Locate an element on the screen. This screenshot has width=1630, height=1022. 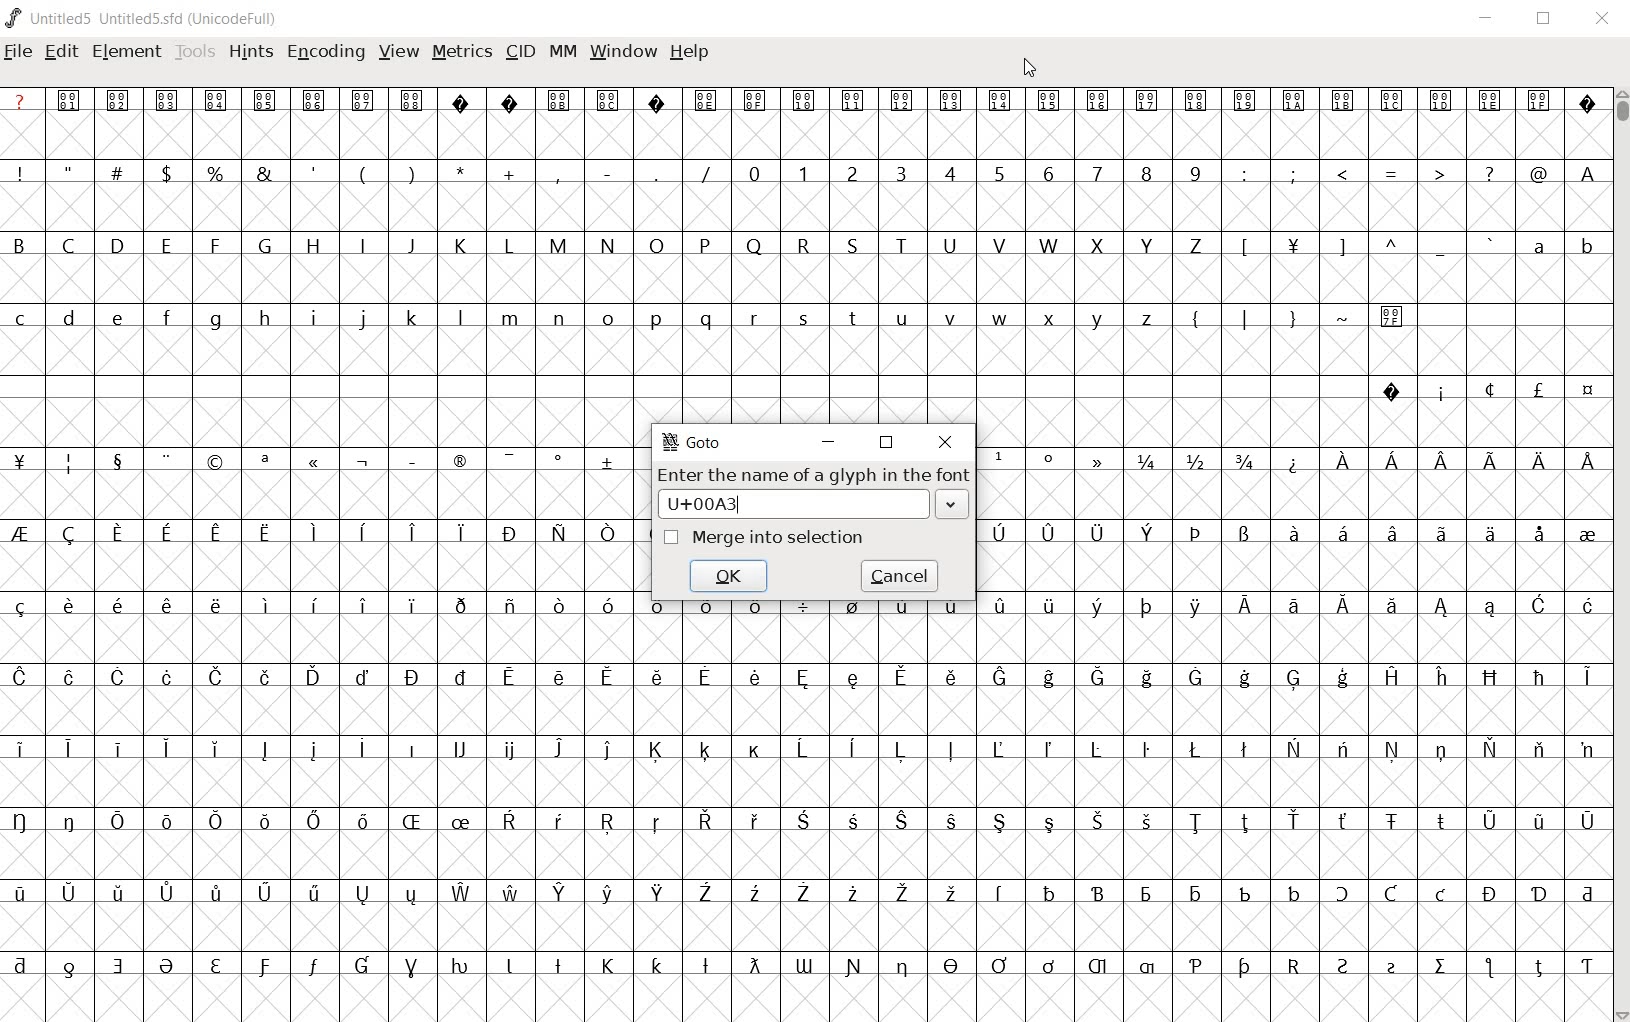
= is located at coordinates (1392, 173).